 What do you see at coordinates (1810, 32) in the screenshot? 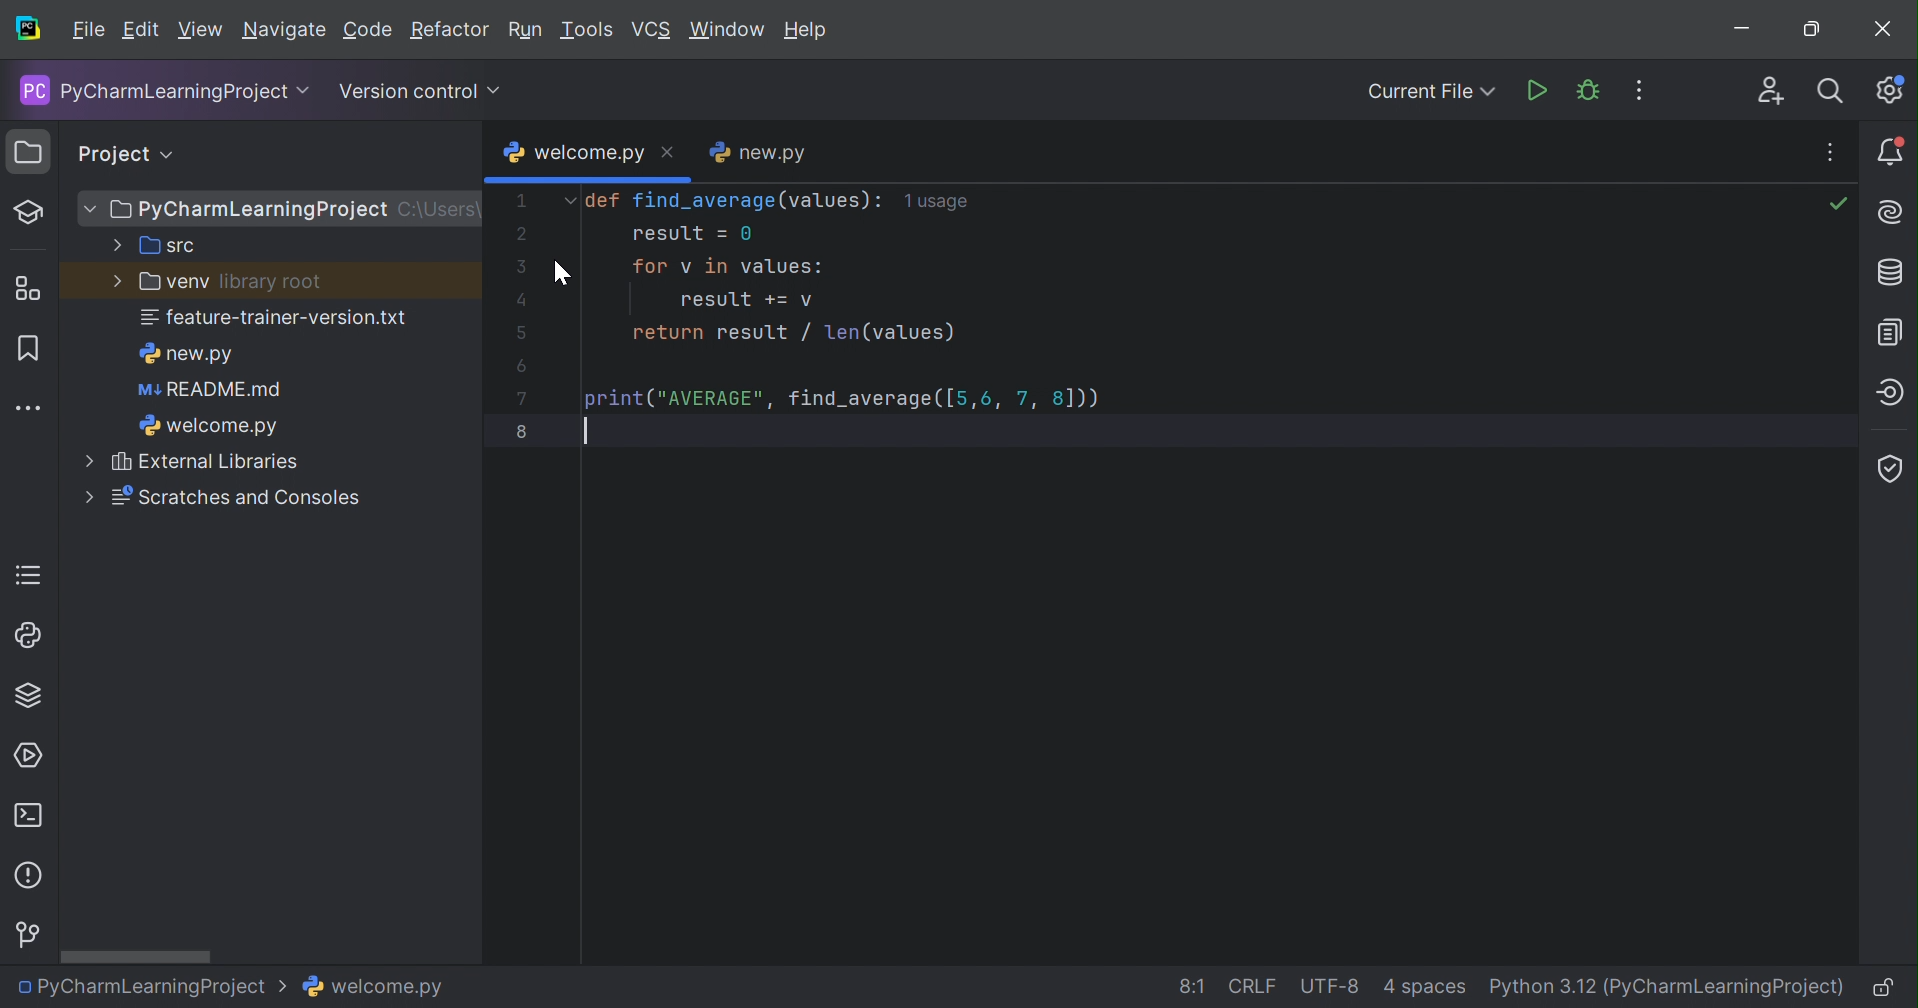
I see `Restore down` at bounding box center [1810, 32].